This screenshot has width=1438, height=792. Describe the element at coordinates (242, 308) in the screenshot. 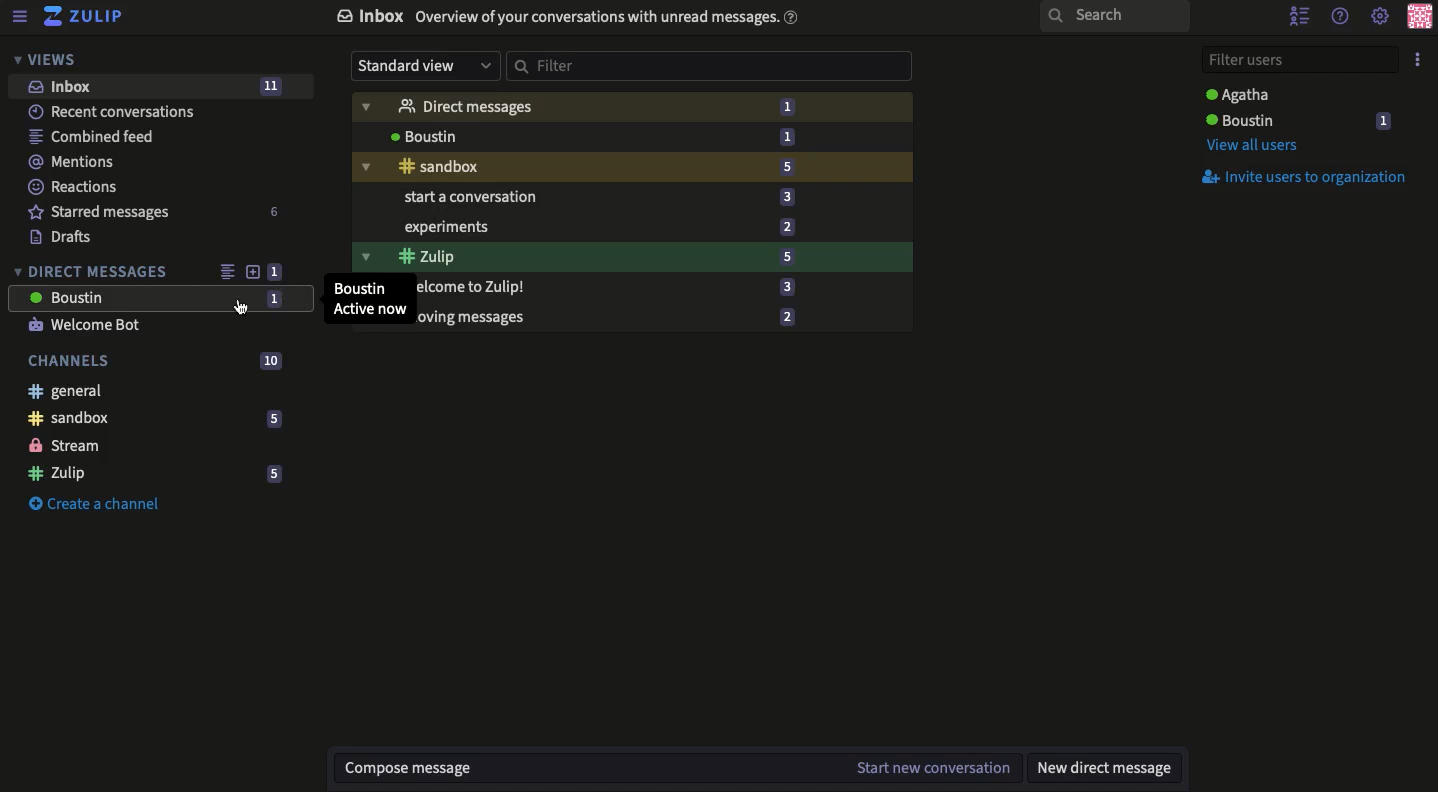

I see `cursor` at that location.